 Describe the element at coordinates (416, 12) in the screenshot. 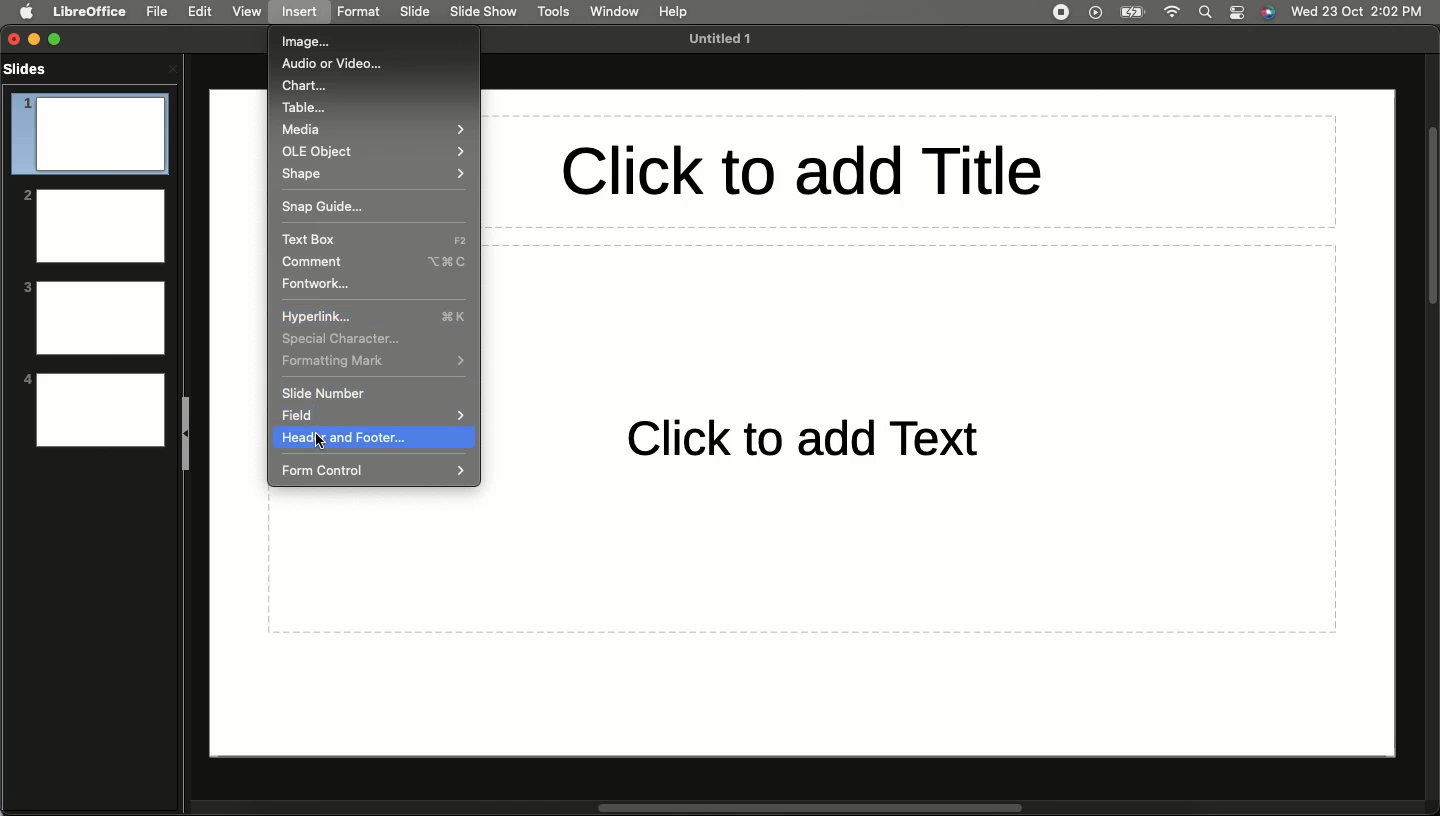

I see `Slide` at that location.